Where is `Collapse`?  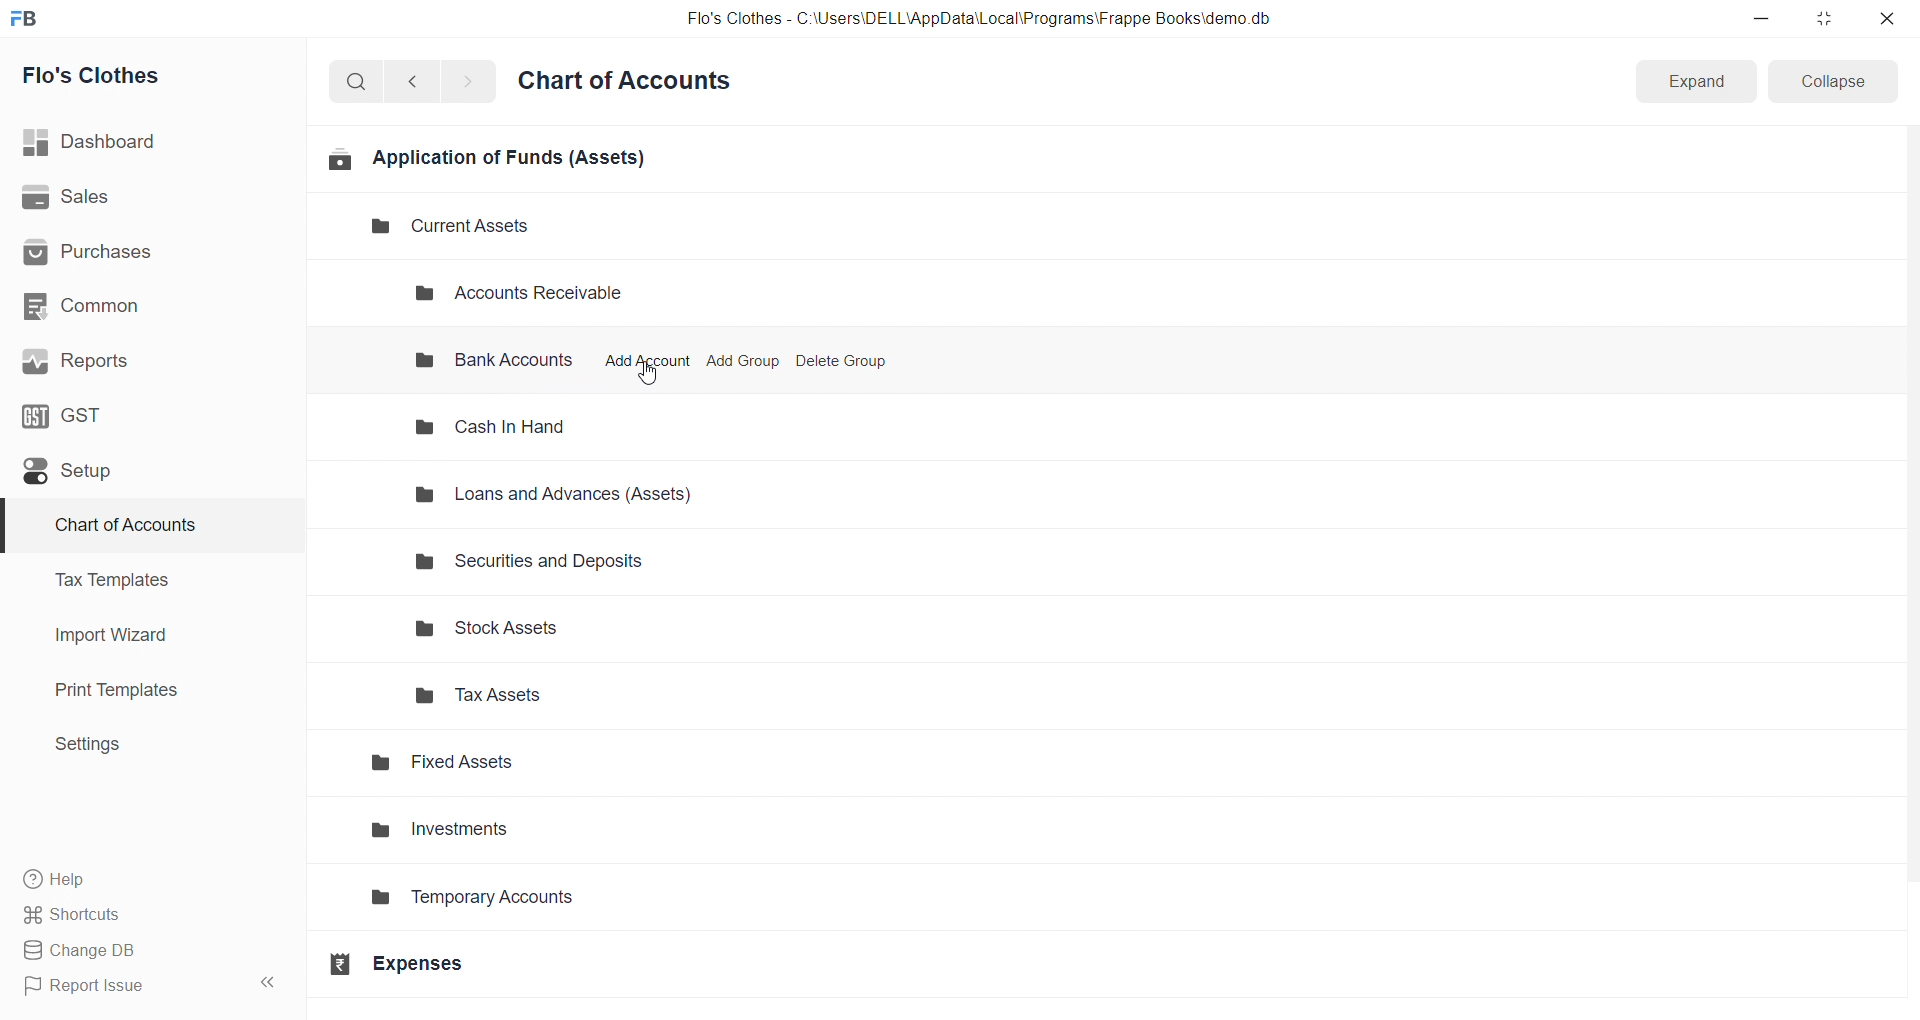 Collapse is located at coordinates (1834, 80).